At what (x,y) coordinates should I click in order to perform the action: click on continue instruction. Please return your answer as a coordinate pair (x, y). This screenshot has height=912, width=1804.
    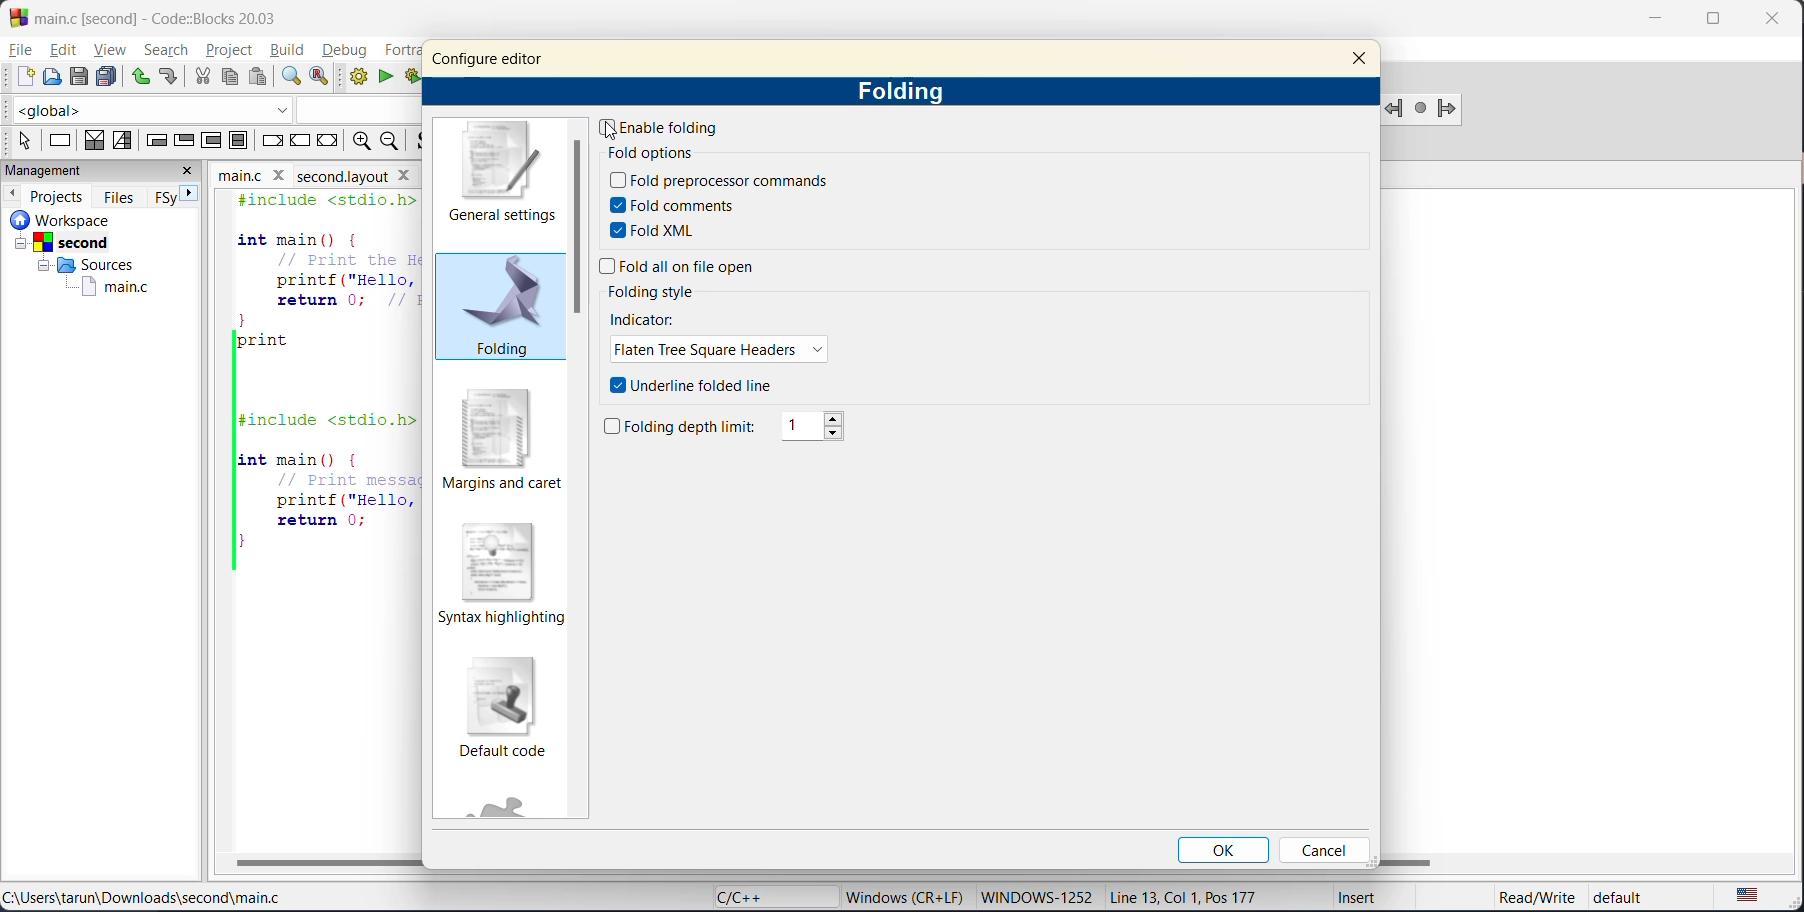
    Looking at the image, I should click on (301, 142).